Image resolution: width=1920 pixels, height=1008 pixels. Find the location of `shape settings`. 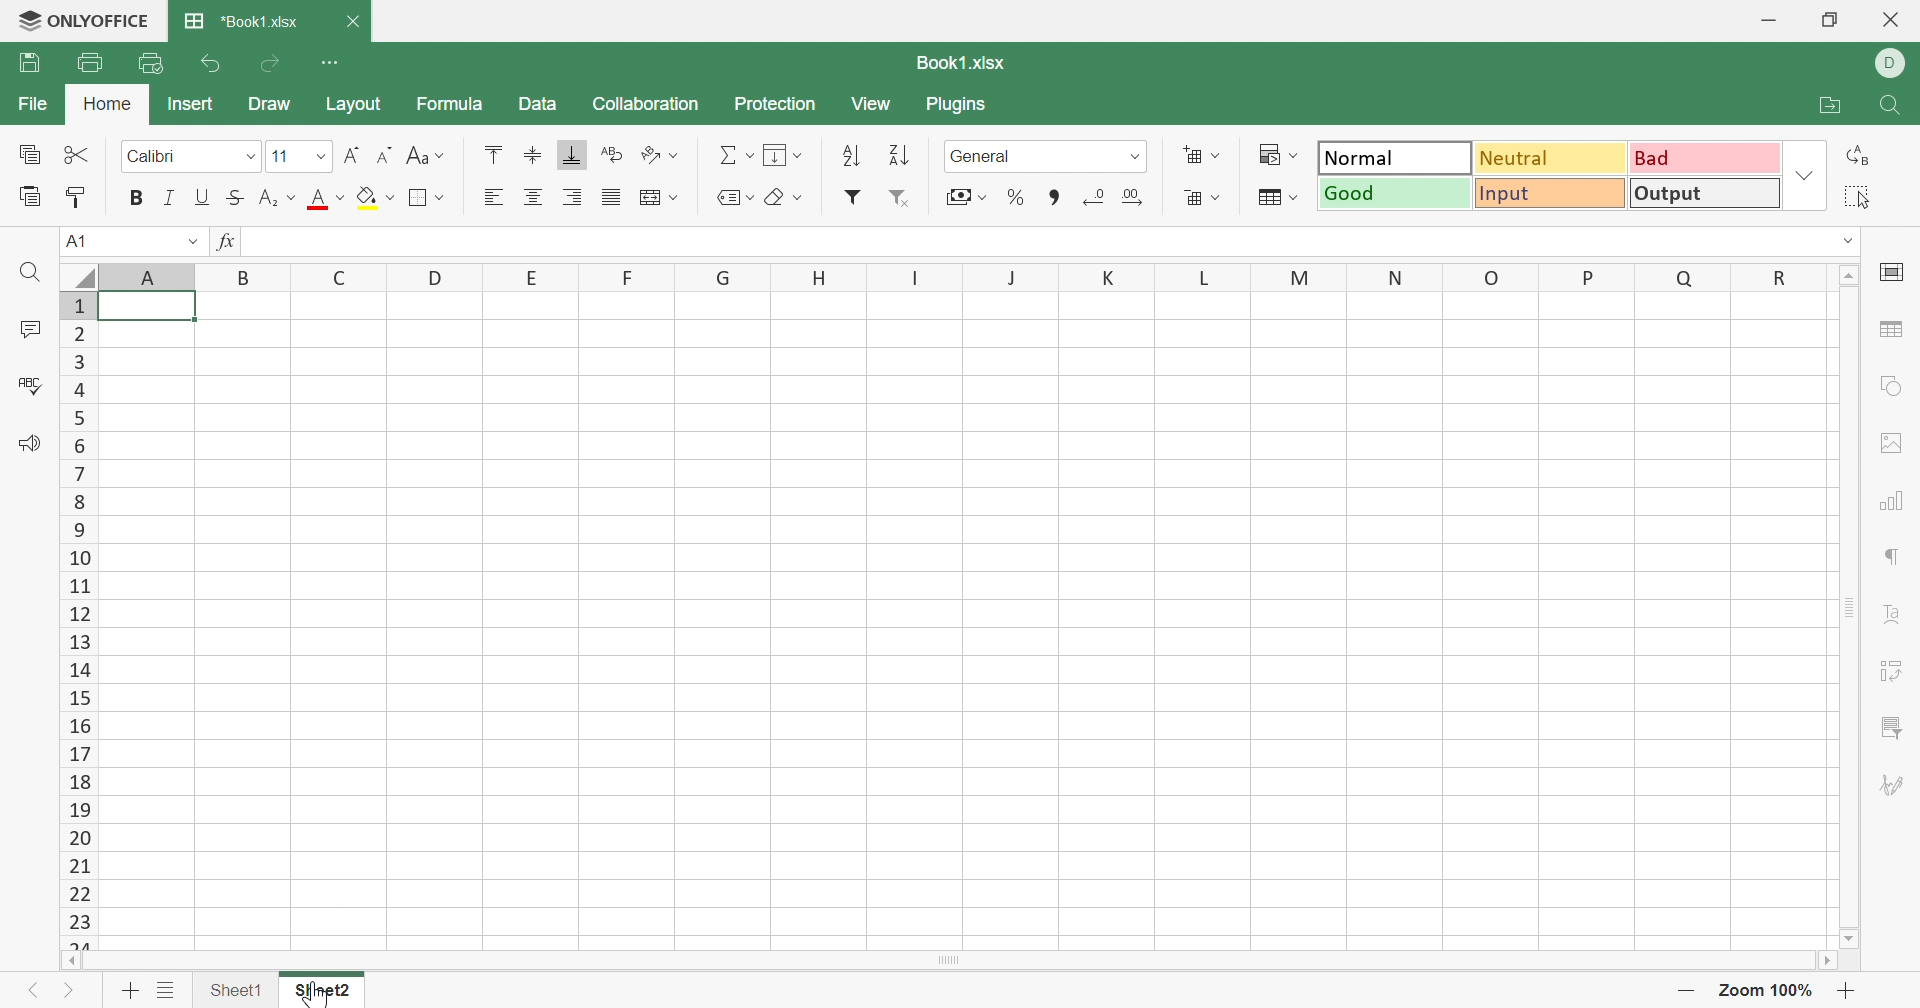

shape settings is located at coordinates (1888, 390).